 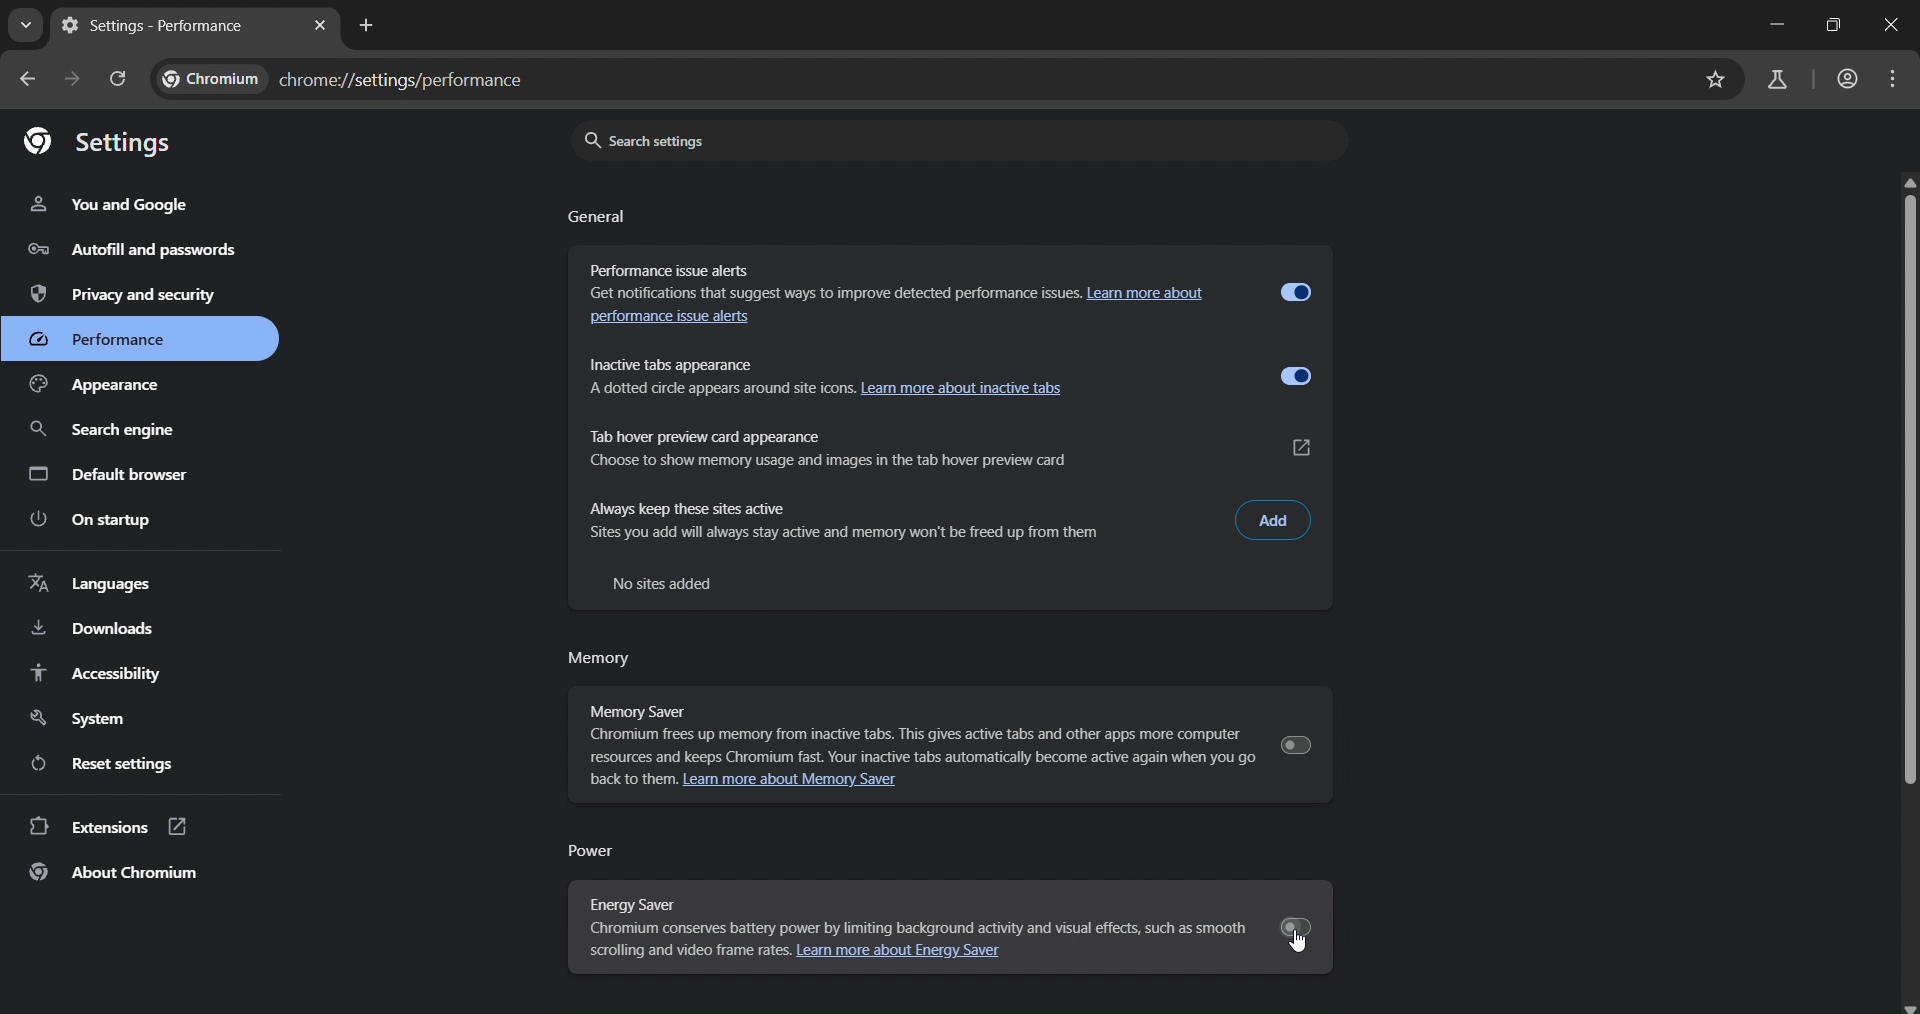 What do you see at coordinates (25, 26) in the screenshot?
I see `search tabs` at bounding box center [25, 26].